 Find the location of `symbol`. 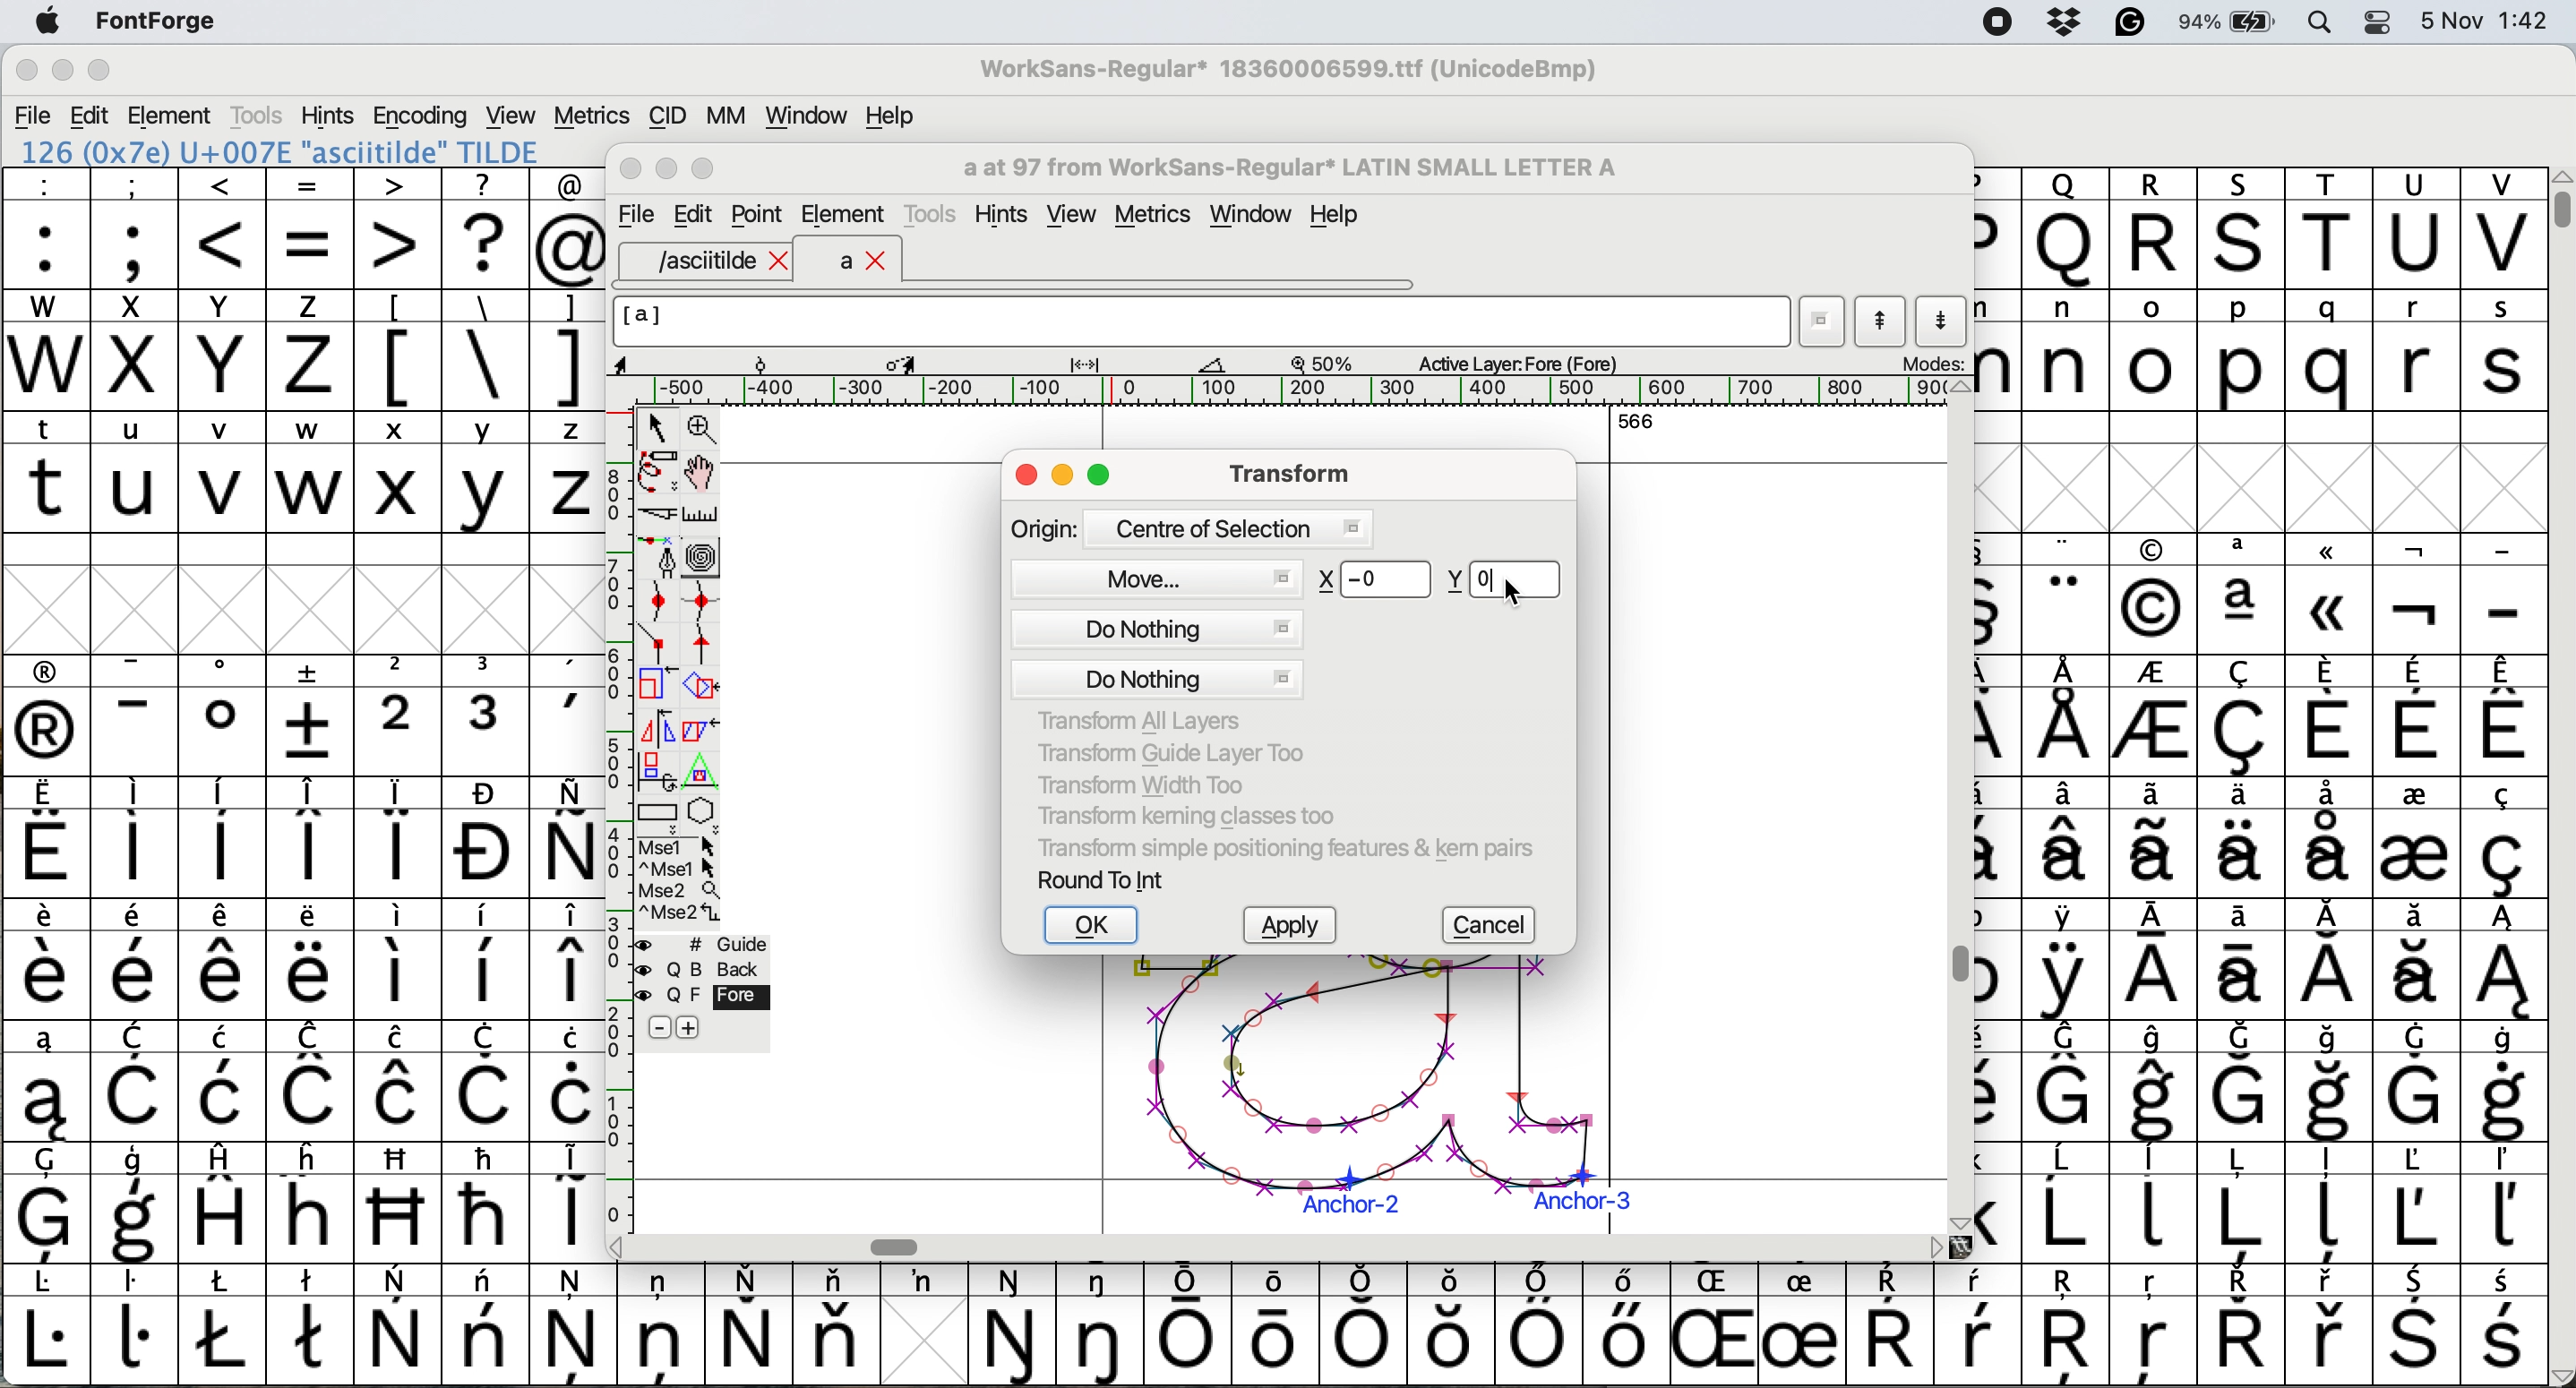

symbol is located at coordinates (400, 837).